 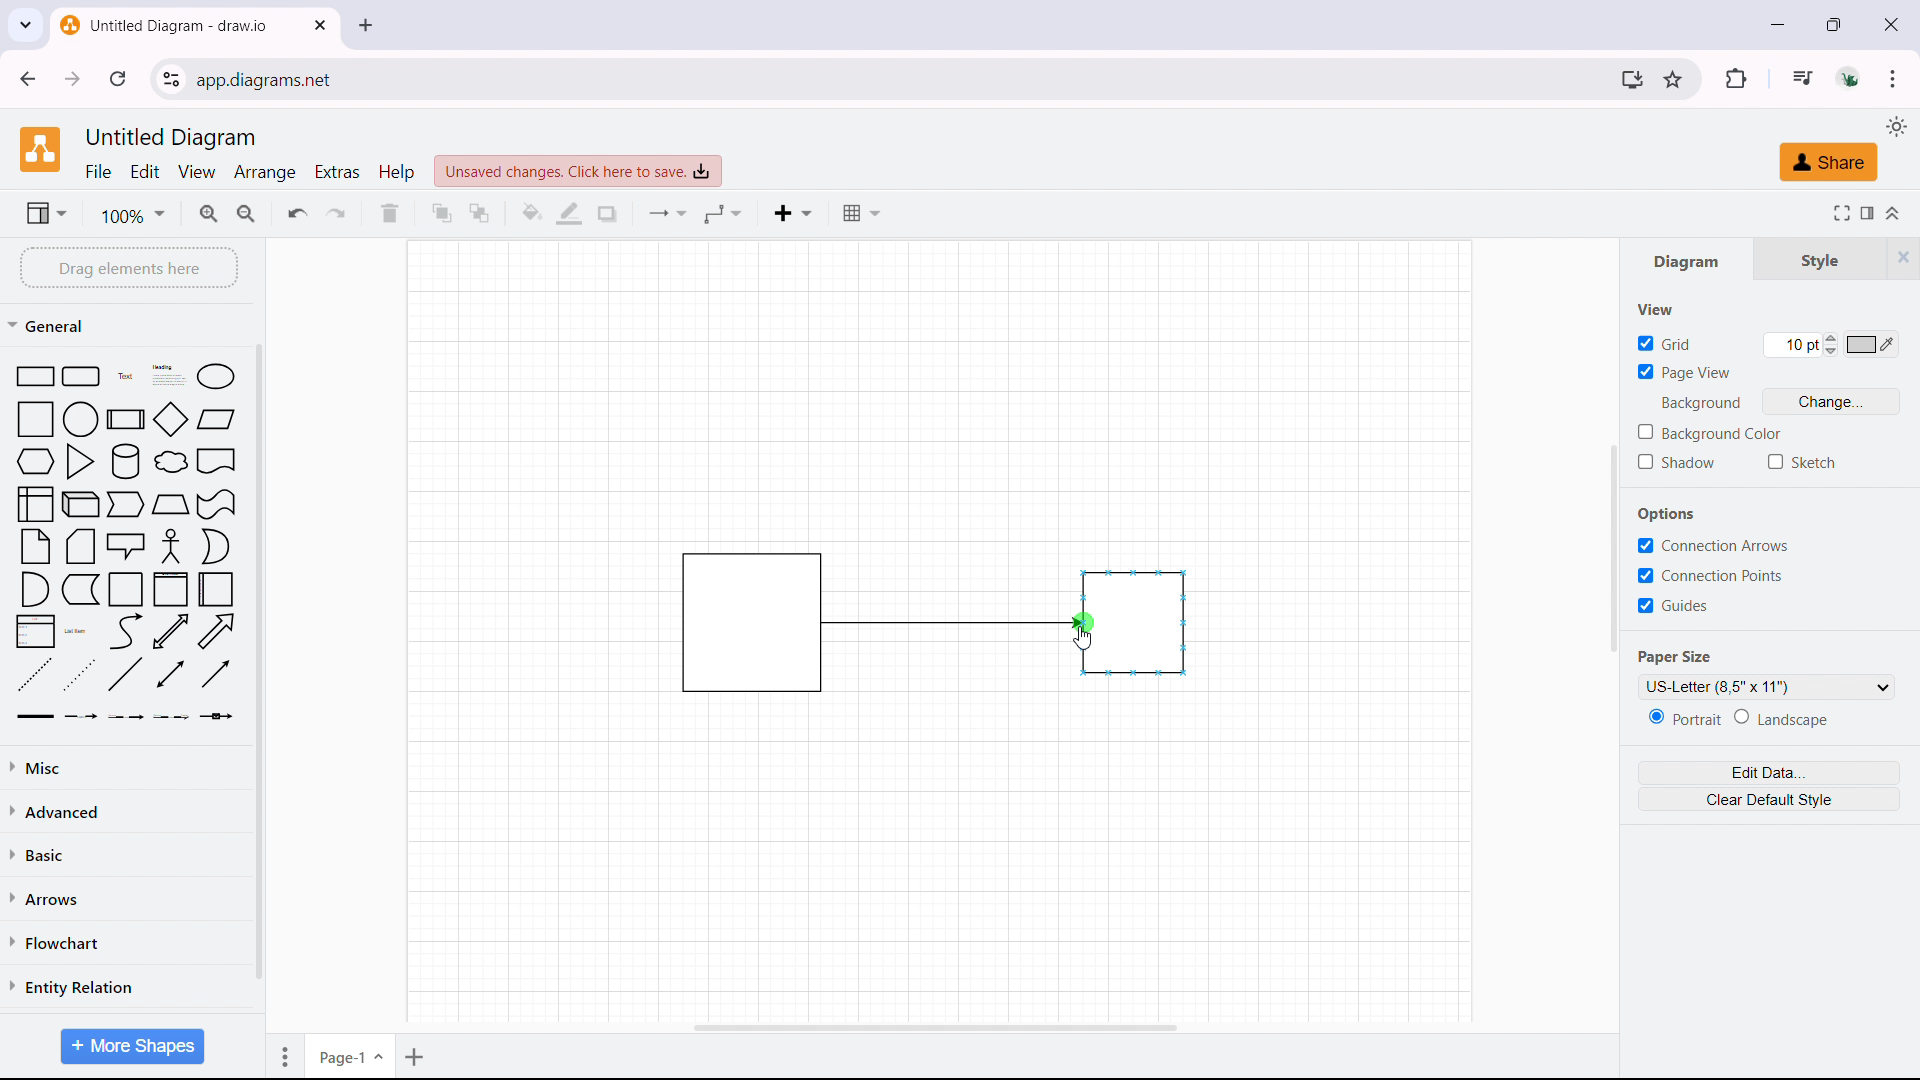 I want to click on advanced, so click(x=127, y=810).